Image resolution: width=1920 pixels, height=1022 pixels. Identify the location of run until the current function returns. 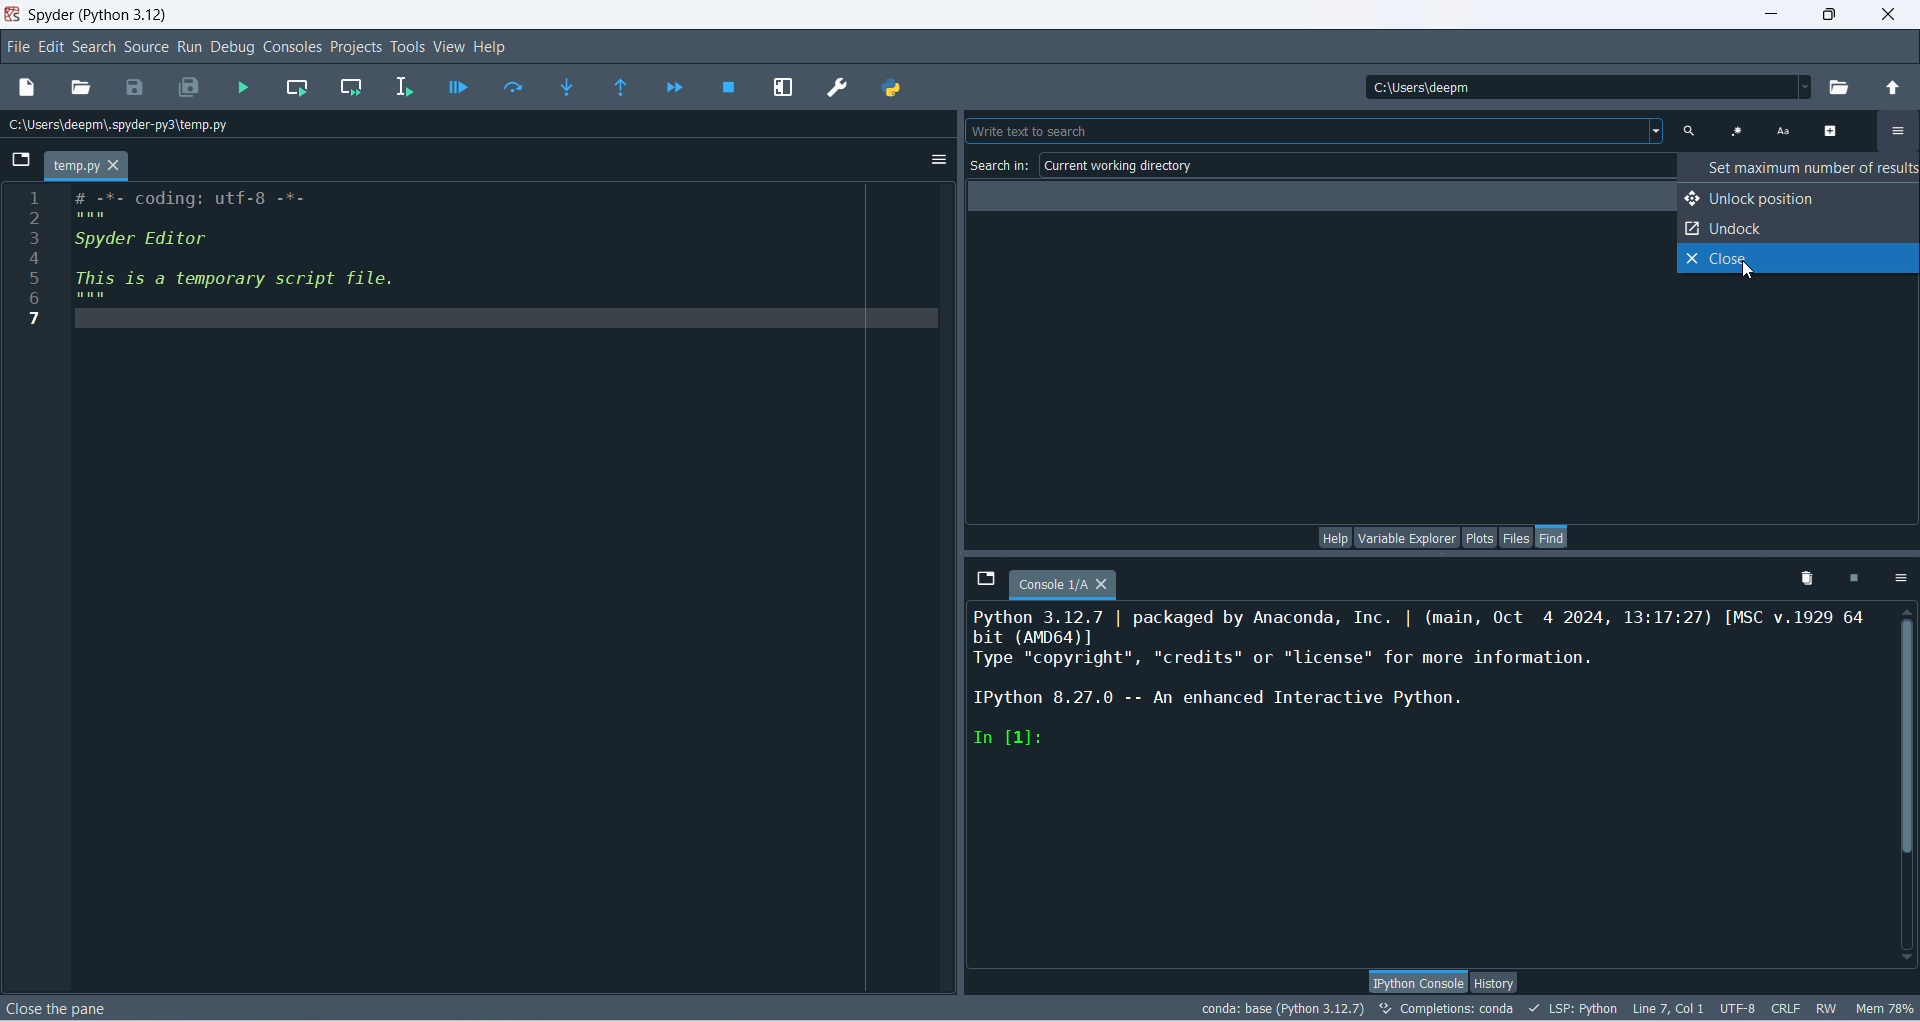
(621, 88).